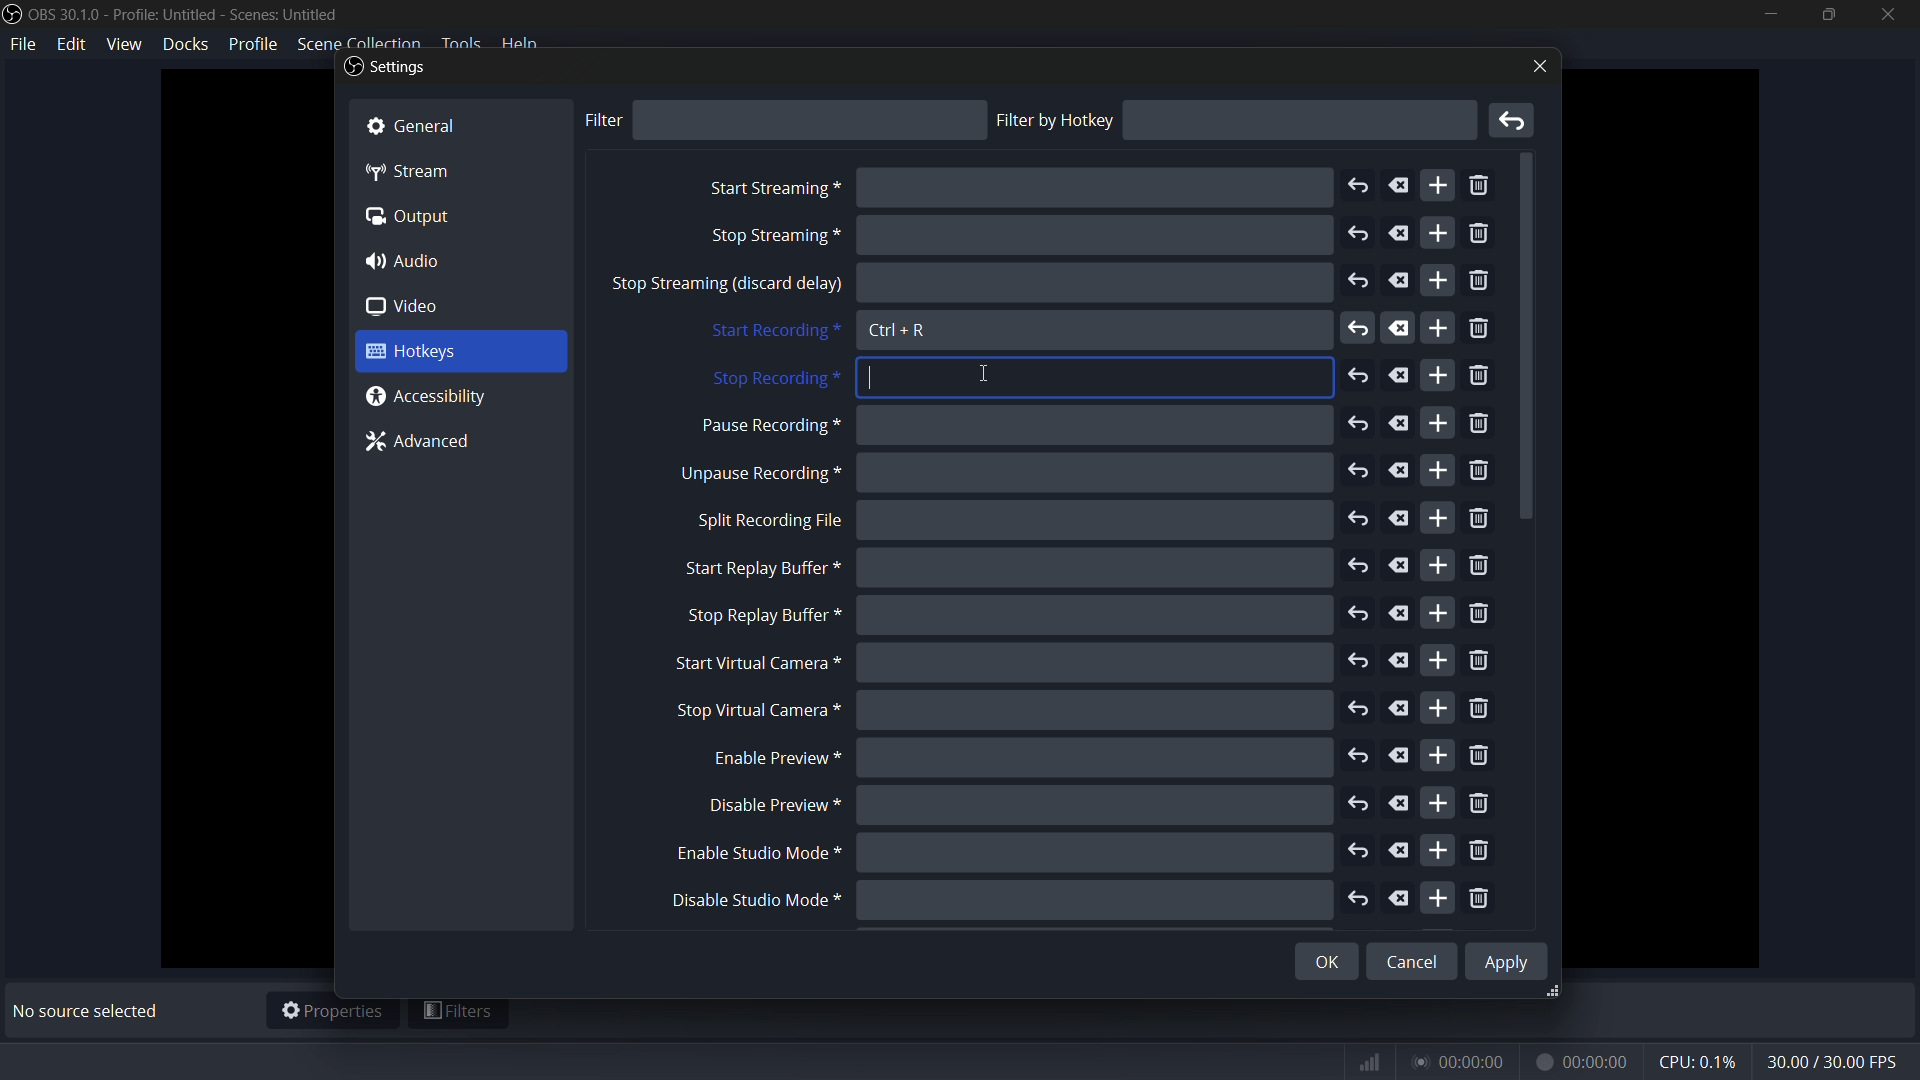  I want to click on minimize, so click(1770, 14).